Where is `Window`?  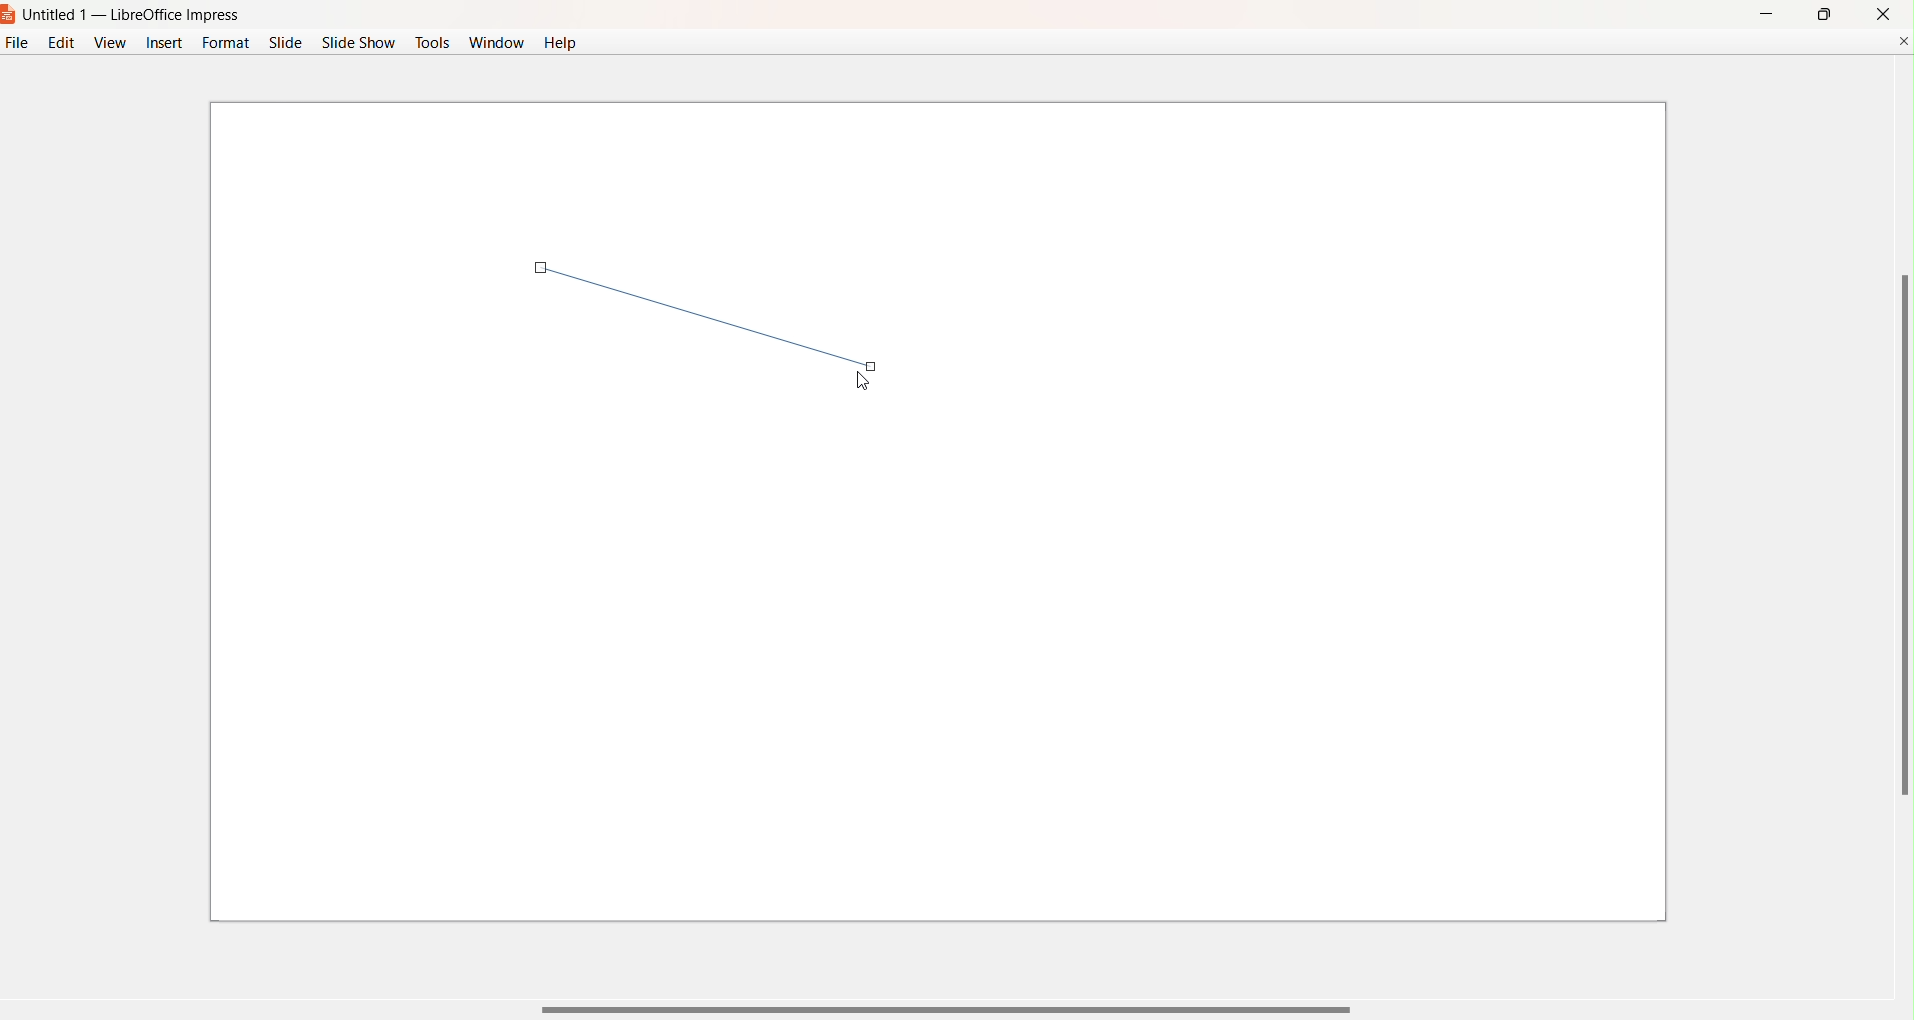
Window is located at coordinates (496, 45).